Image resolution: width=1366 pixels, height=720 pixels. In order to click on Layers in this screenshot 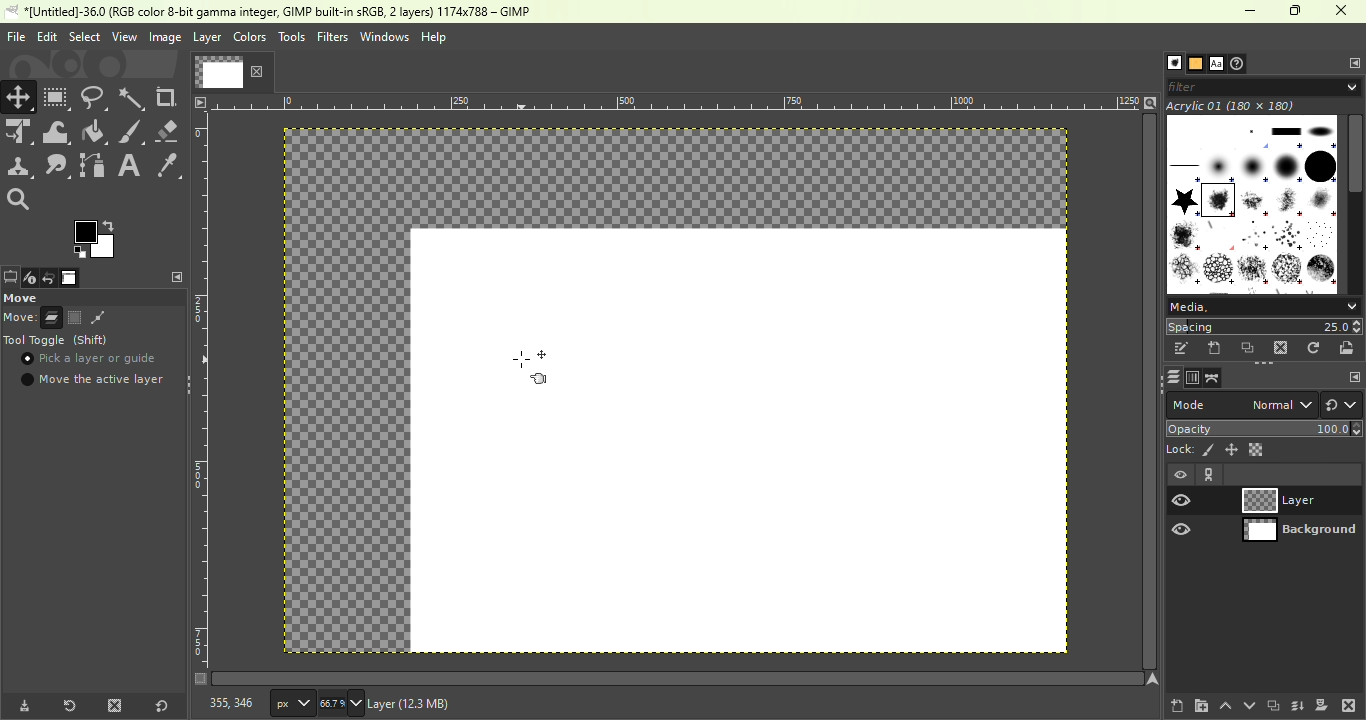, I will do `click(1169, 377)`.